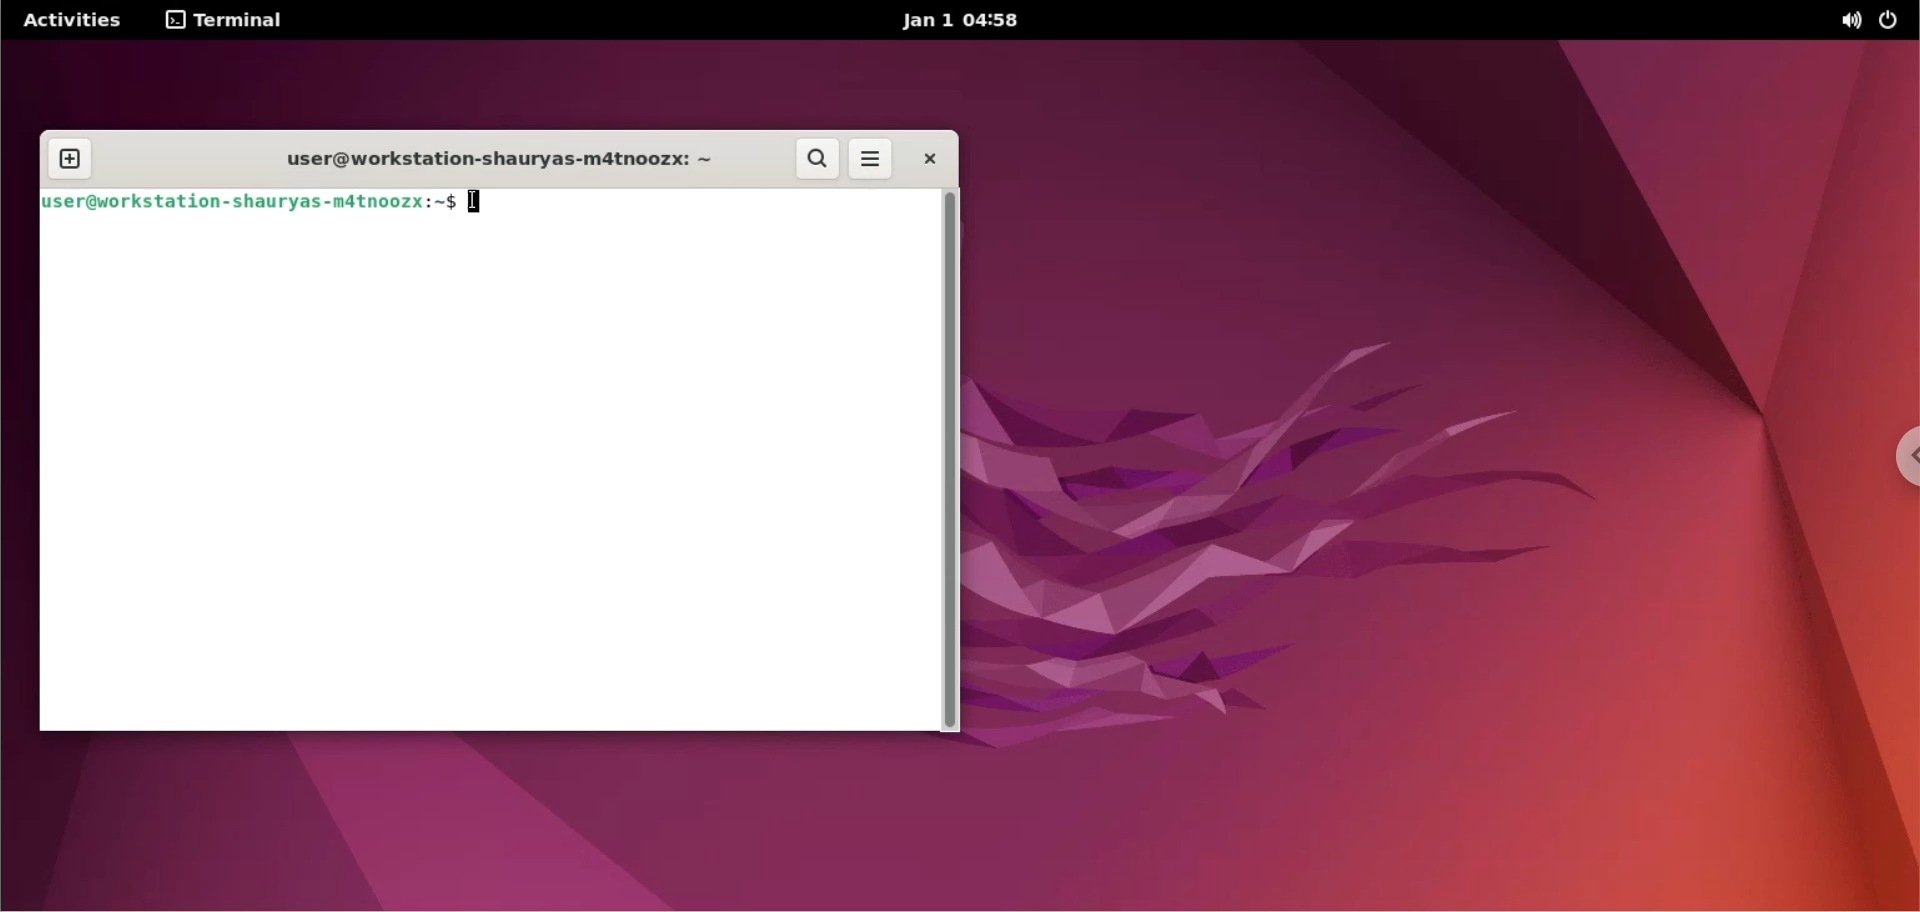 The image size is (1920, 912). What do you see at coordinates (951, 459) in the screenshot?
I see `scrollbar navigation` at bounding box center [951, 459].